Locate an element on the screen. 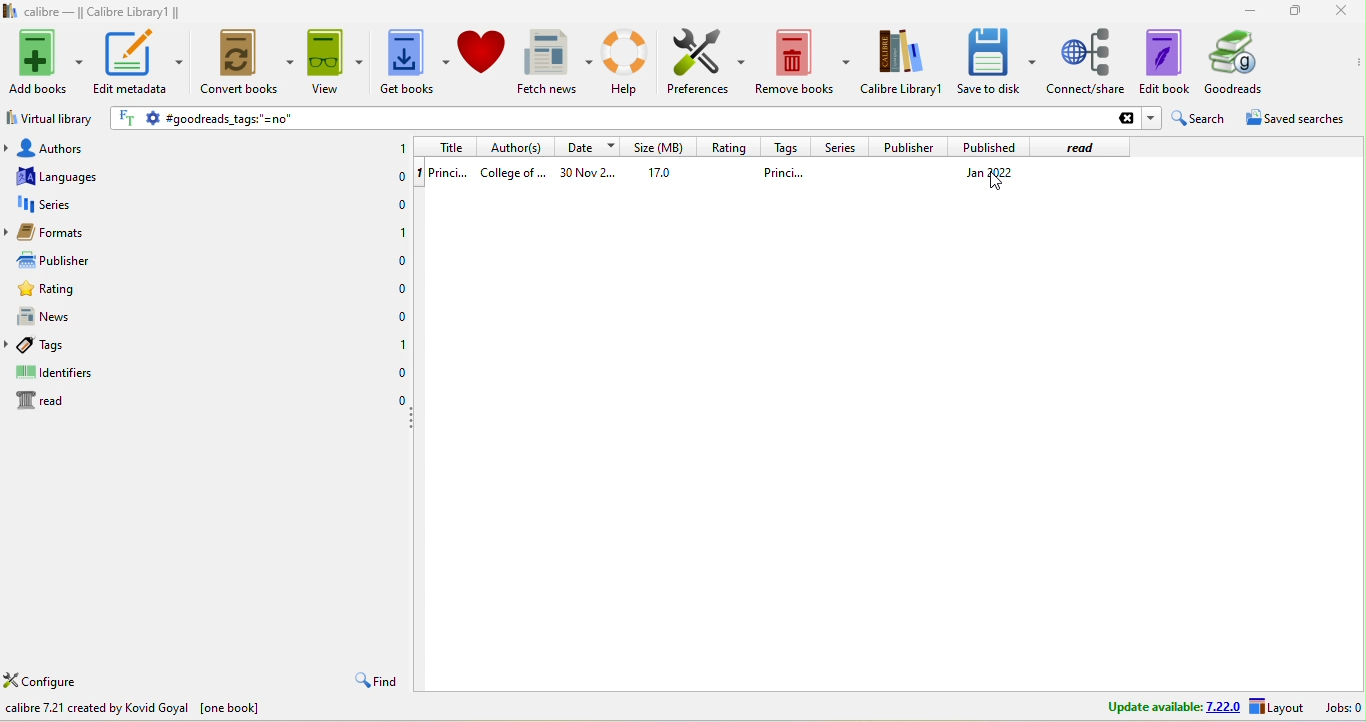 Image resolution: width=1366 pixels, height=722 pixels. 30 nov 2 is located at coordinates (587, 172).